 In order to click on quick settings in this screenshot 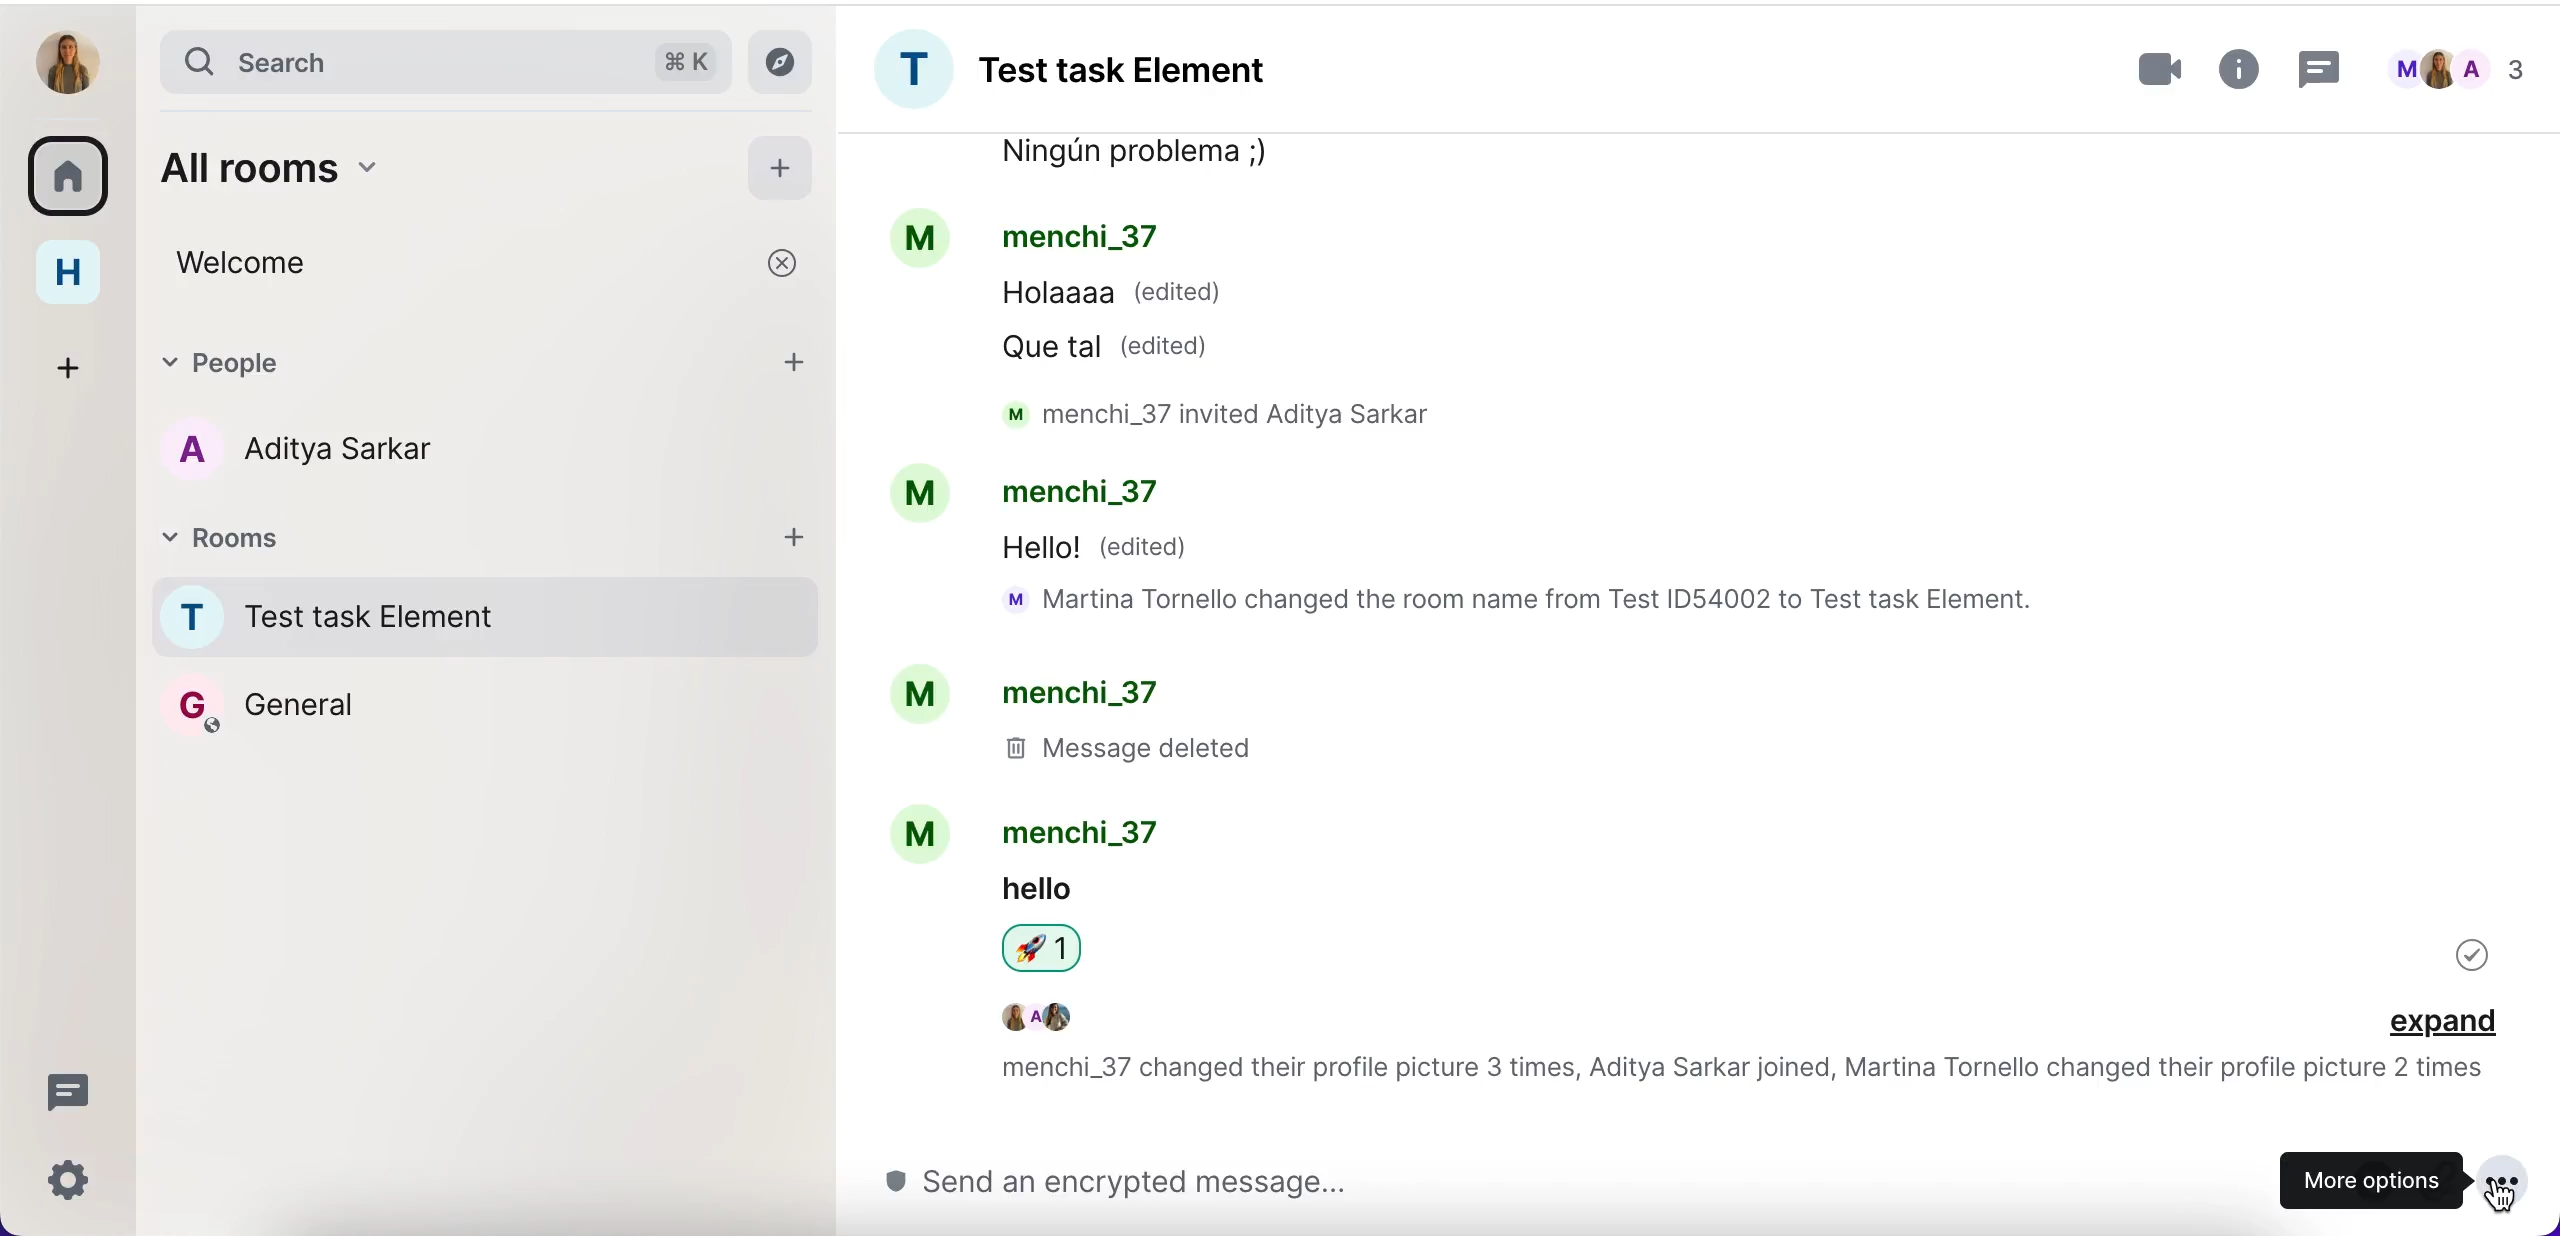, I will do `click(70, 1180)`.